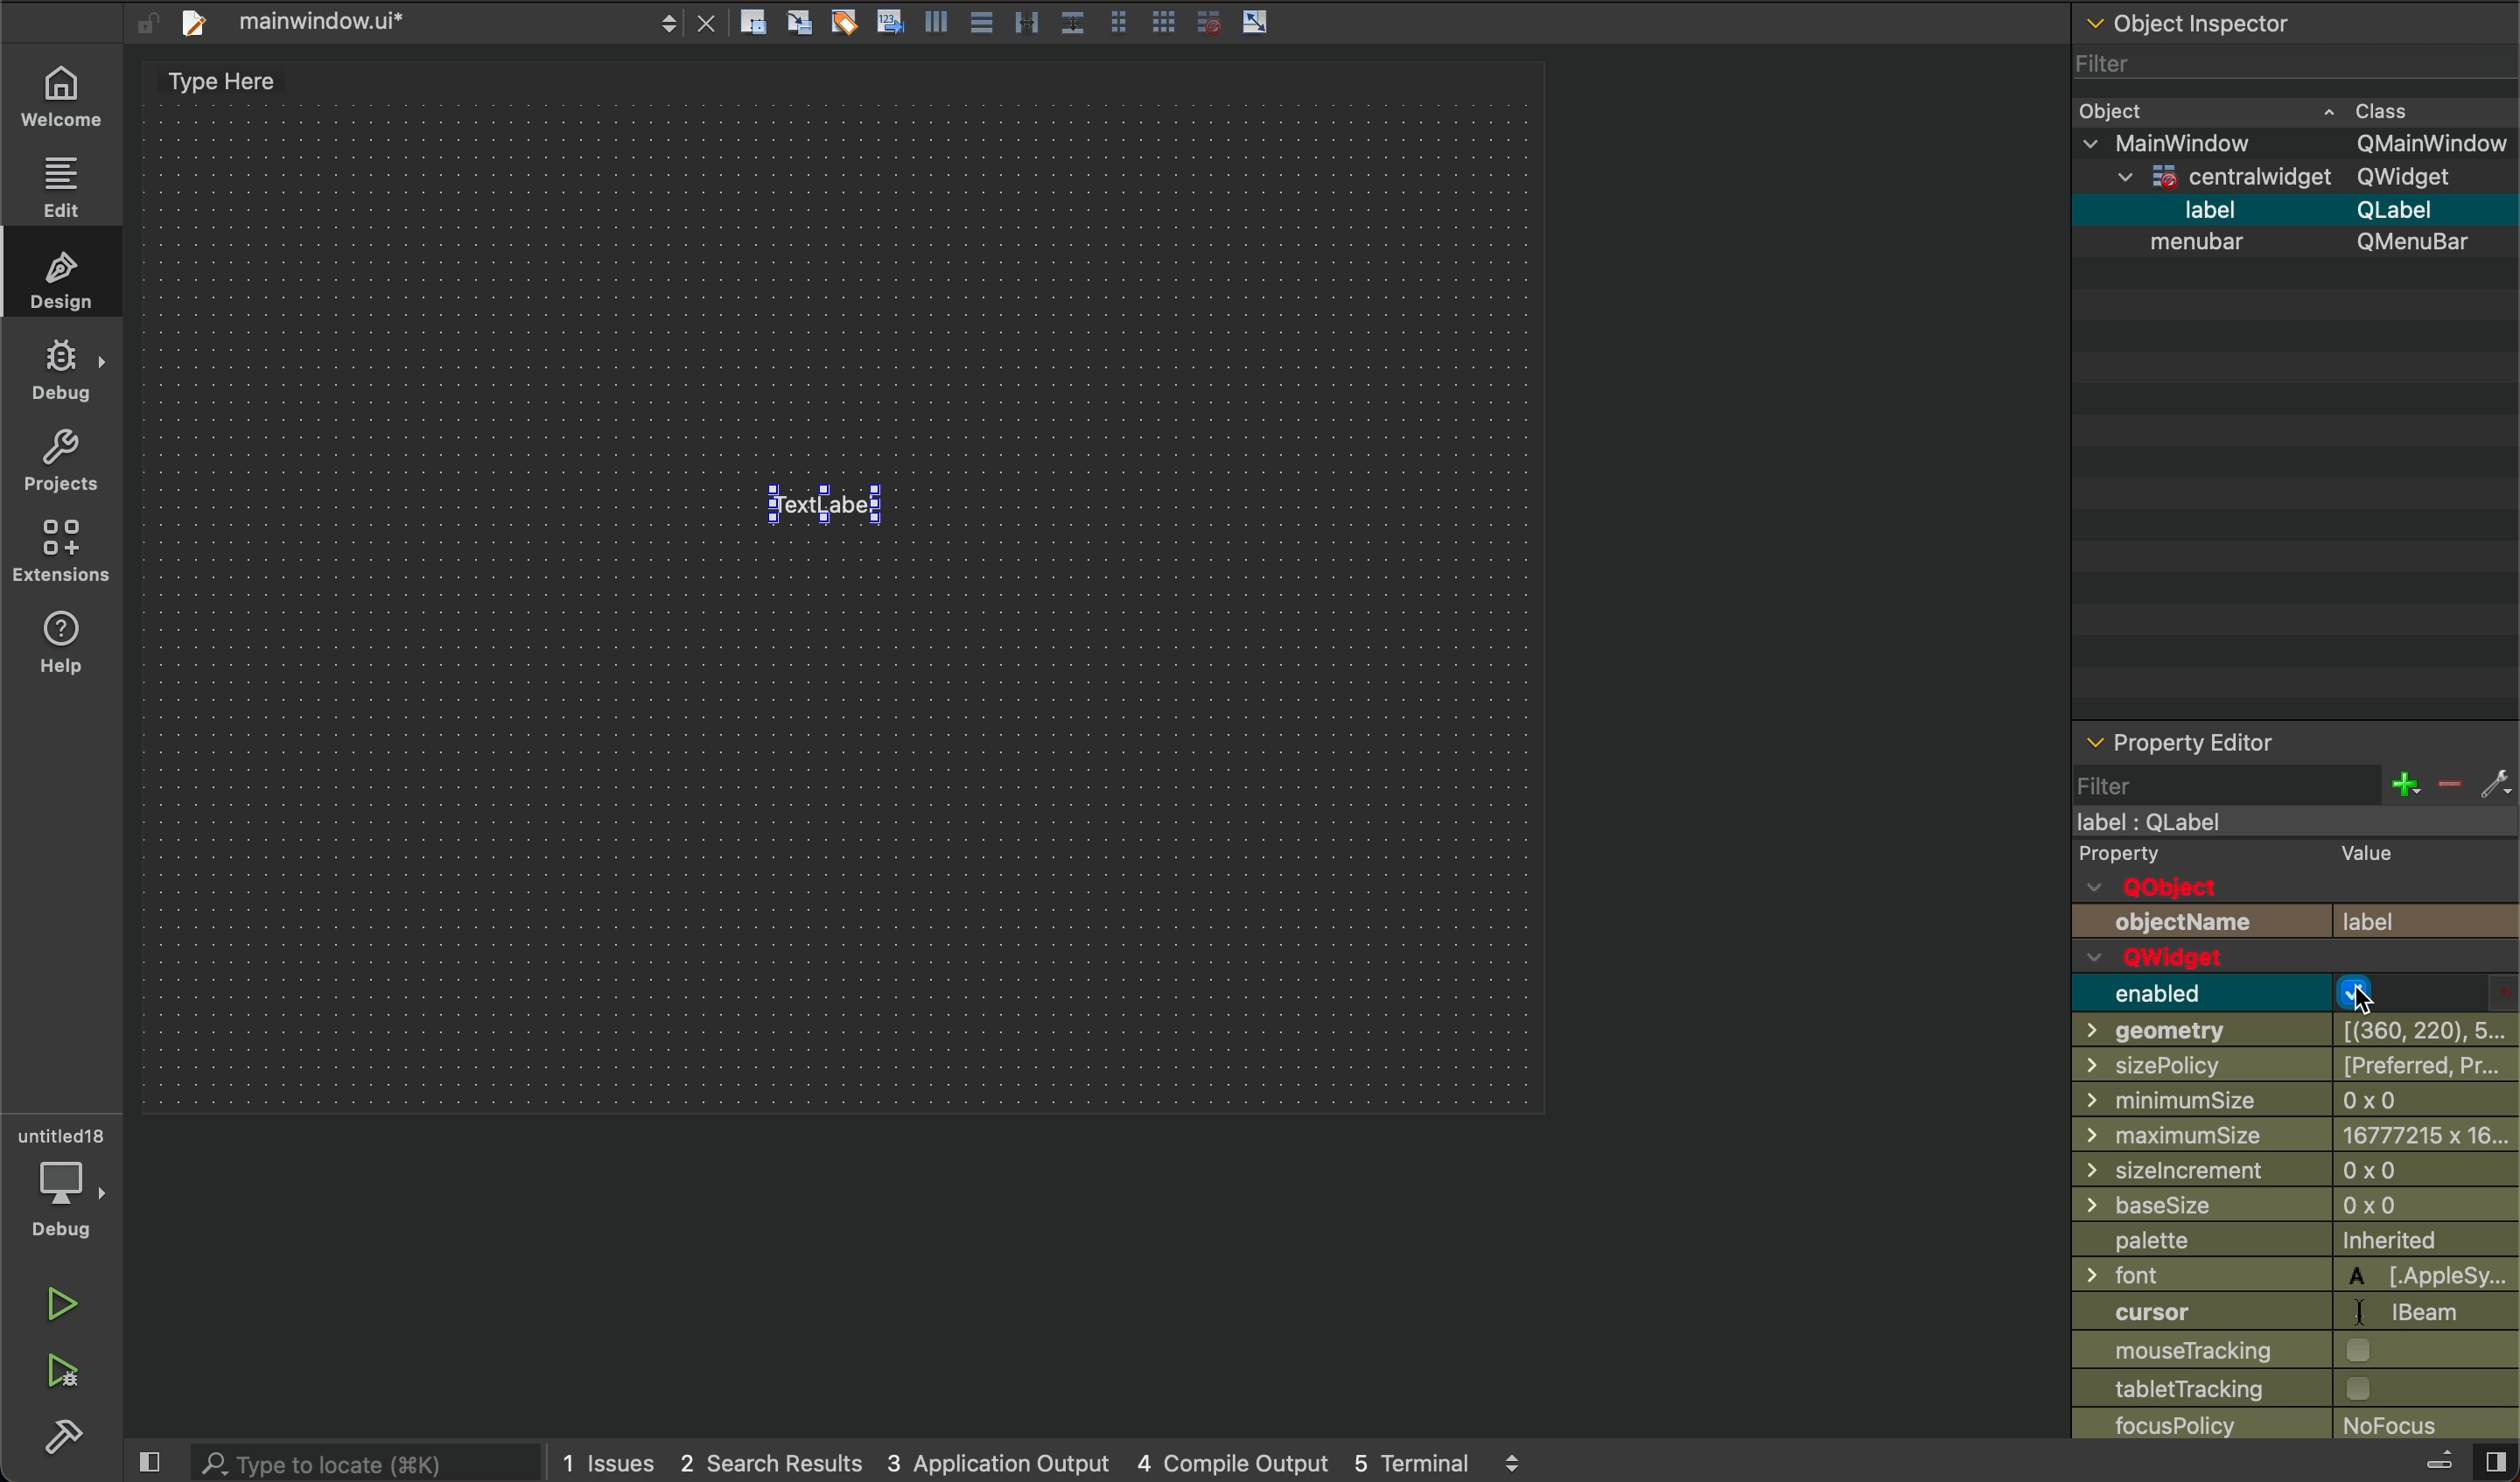  Describe the element at coordinates (2117, 108) in the screenshot. I see `Object` at that location.